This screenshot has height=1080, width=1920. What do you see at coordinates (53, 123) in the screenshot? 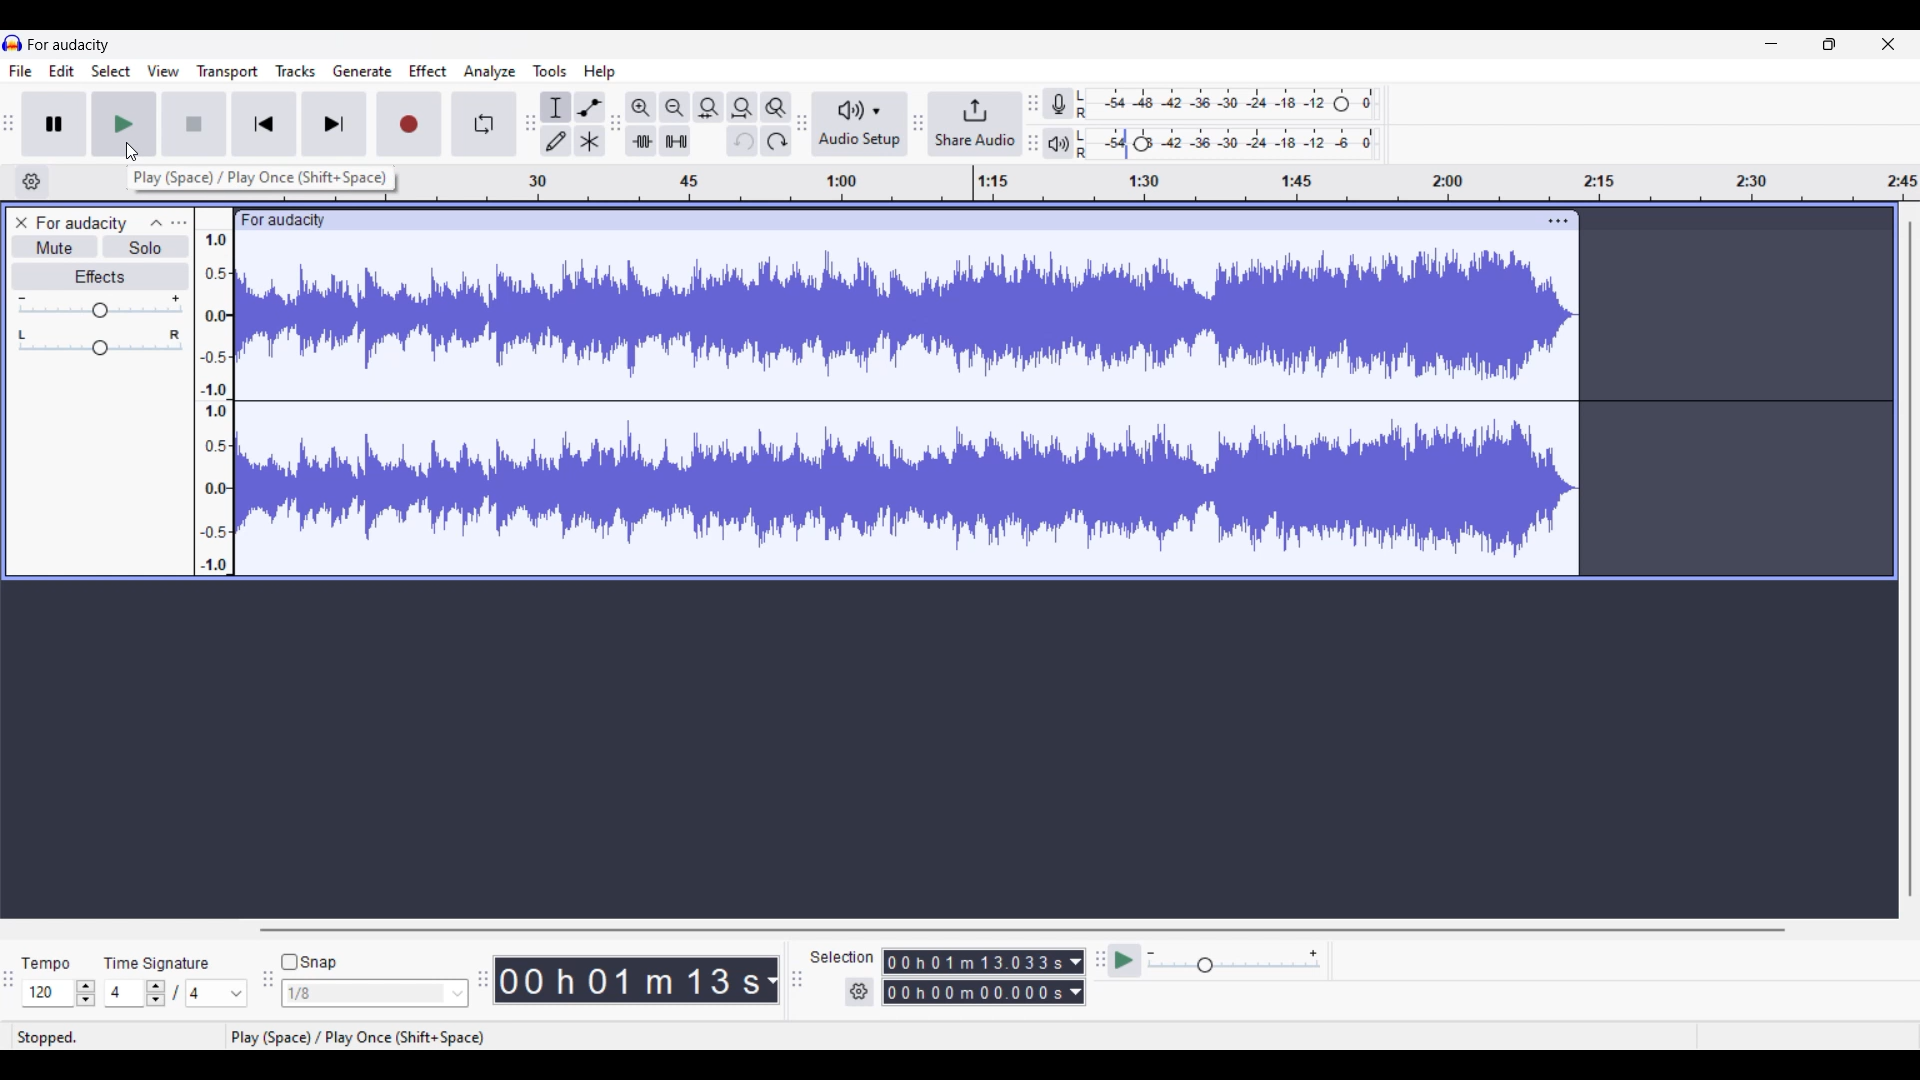
I see `Pause` at bounding box center [53, 123].